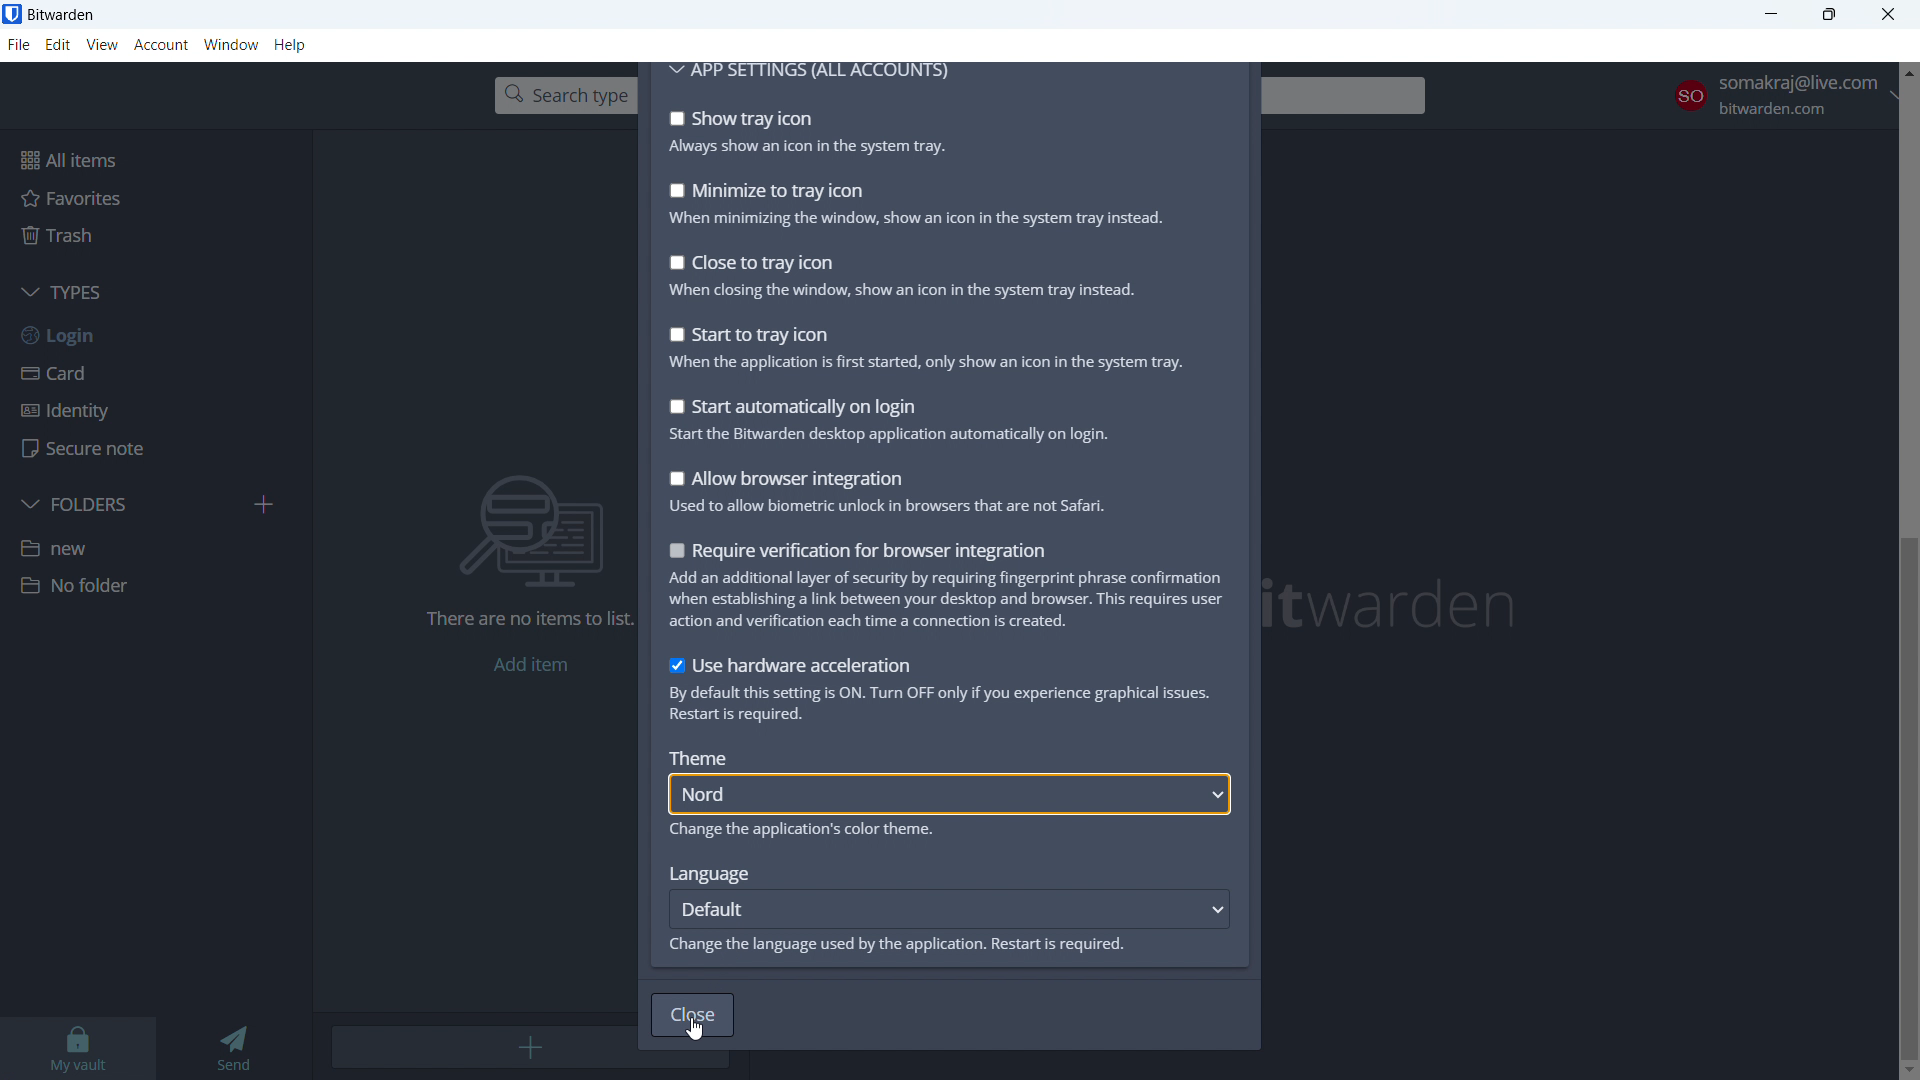  What do you see at coordinates (157, 373) in the screenshot?
I see `card` at bounding box center [157, 373].